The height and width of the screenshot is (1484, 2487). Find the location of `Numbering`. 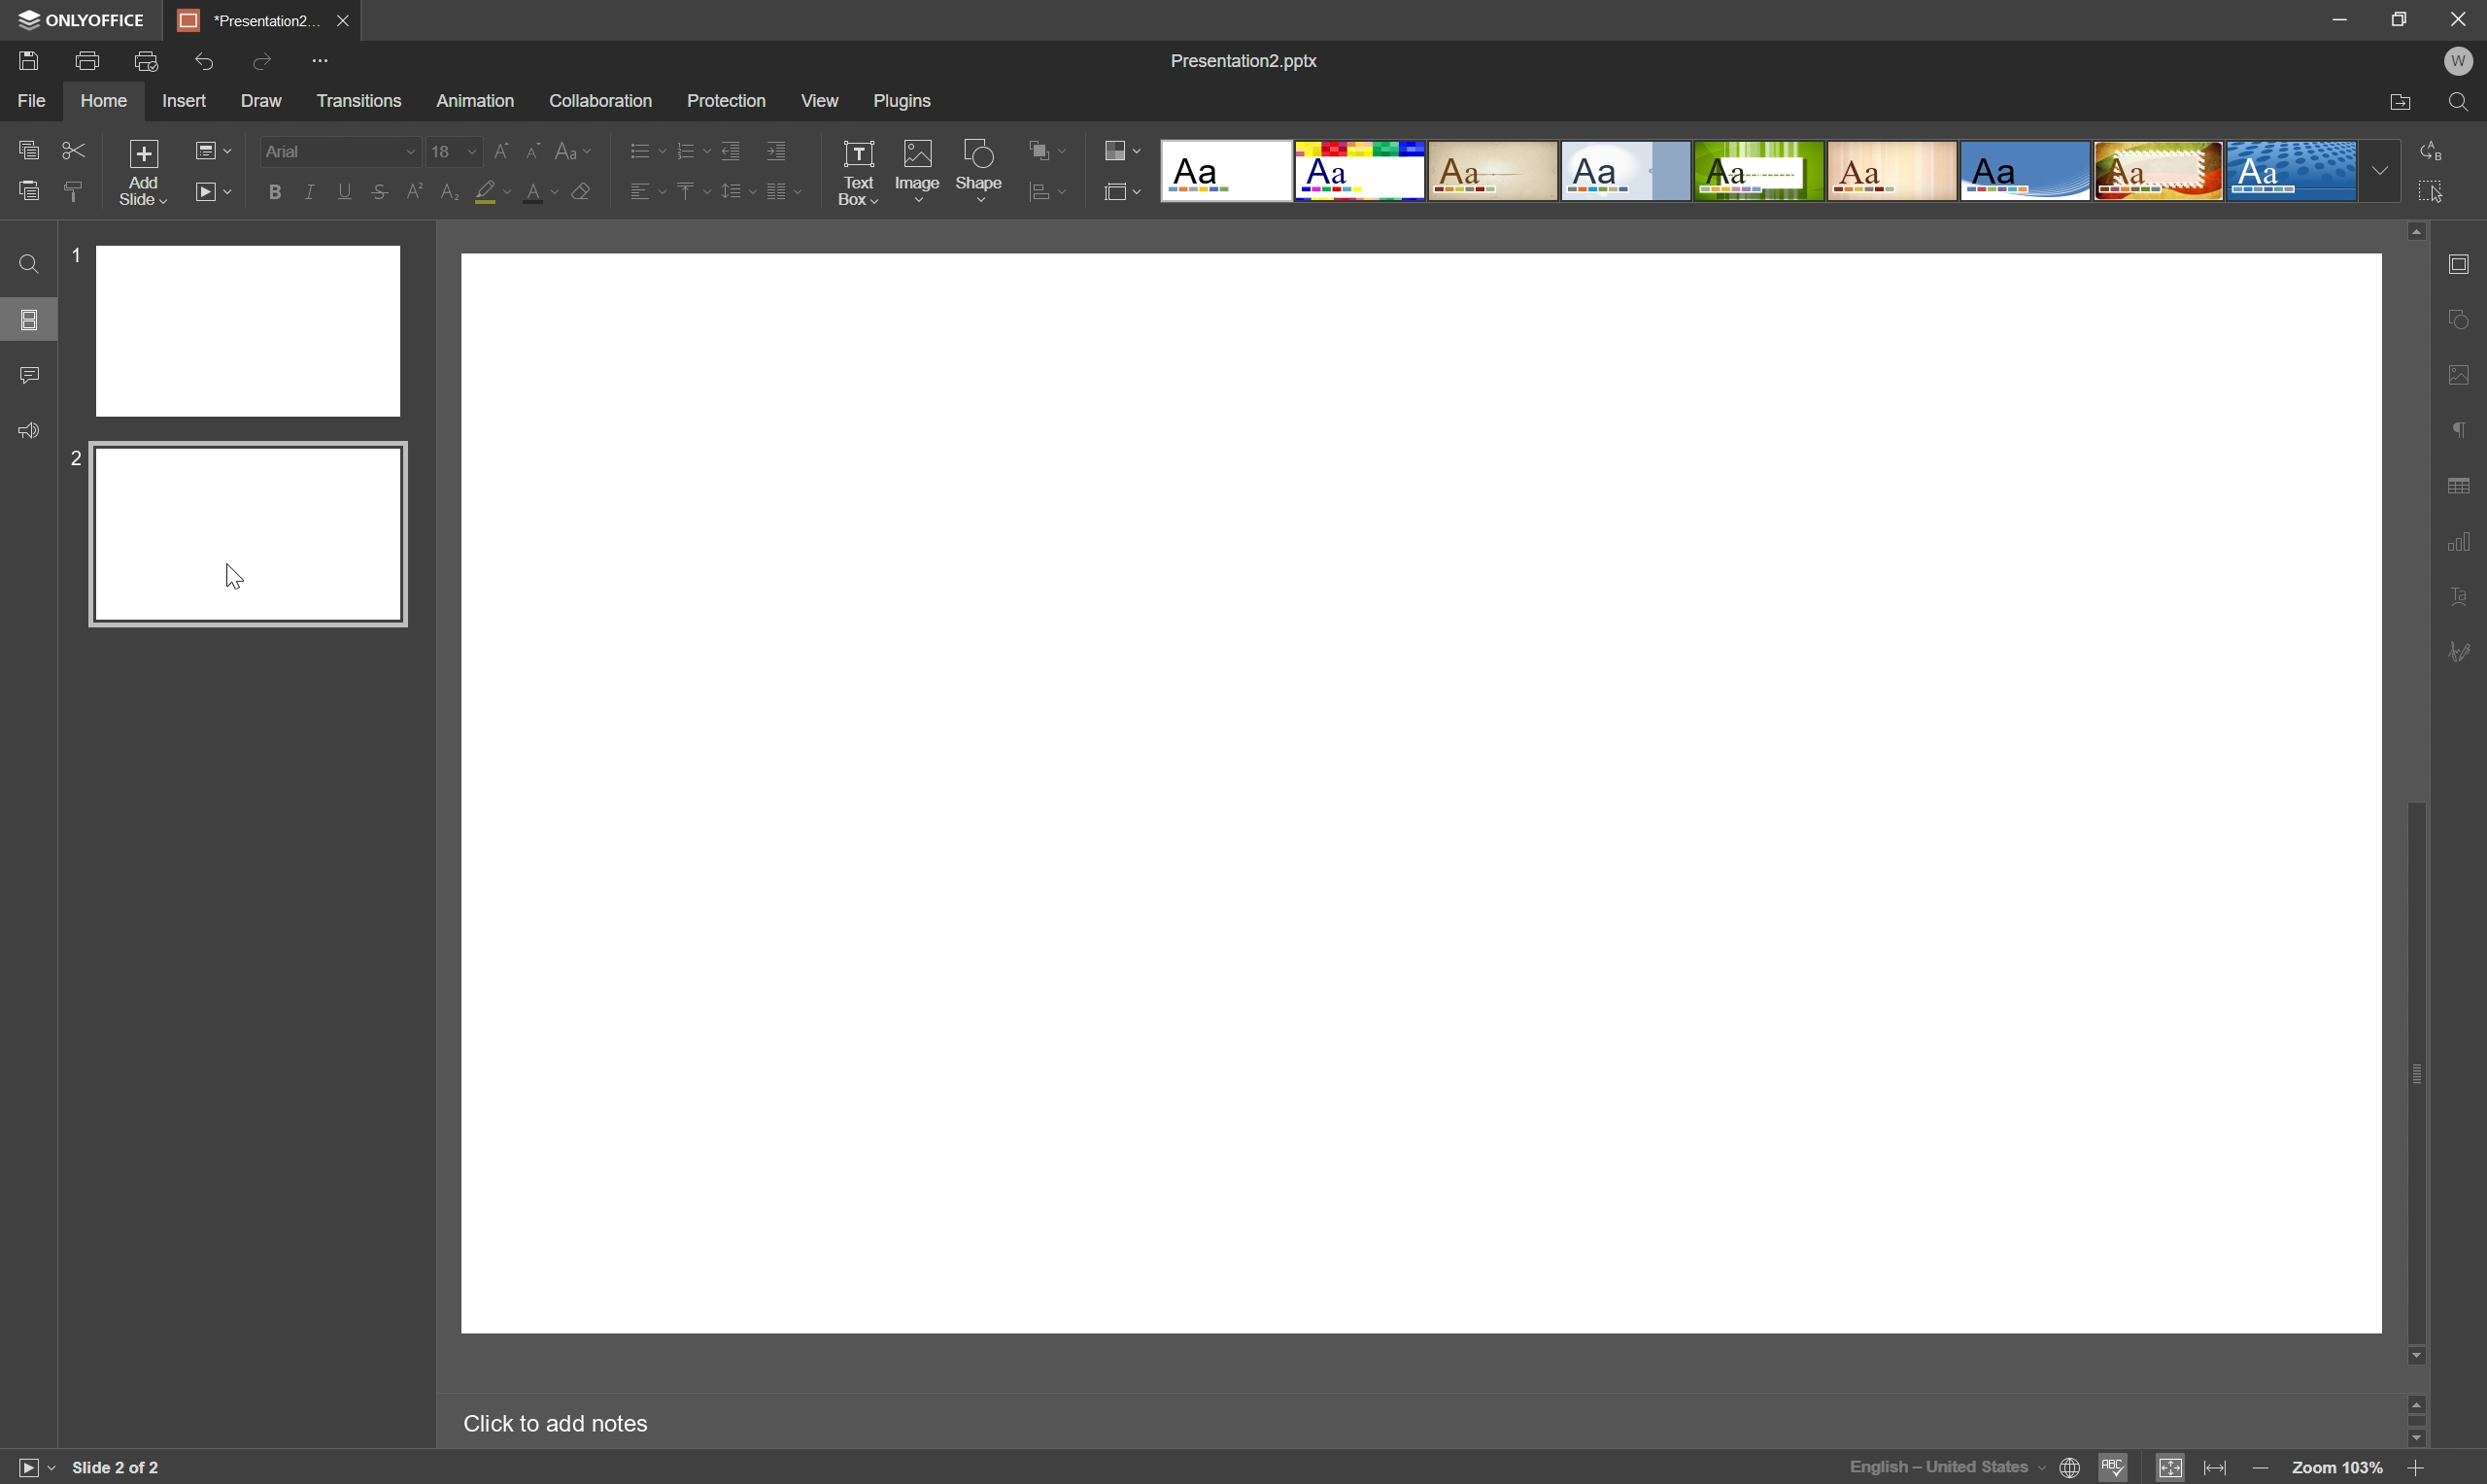

Numbering is located at coordinates (690, 147).